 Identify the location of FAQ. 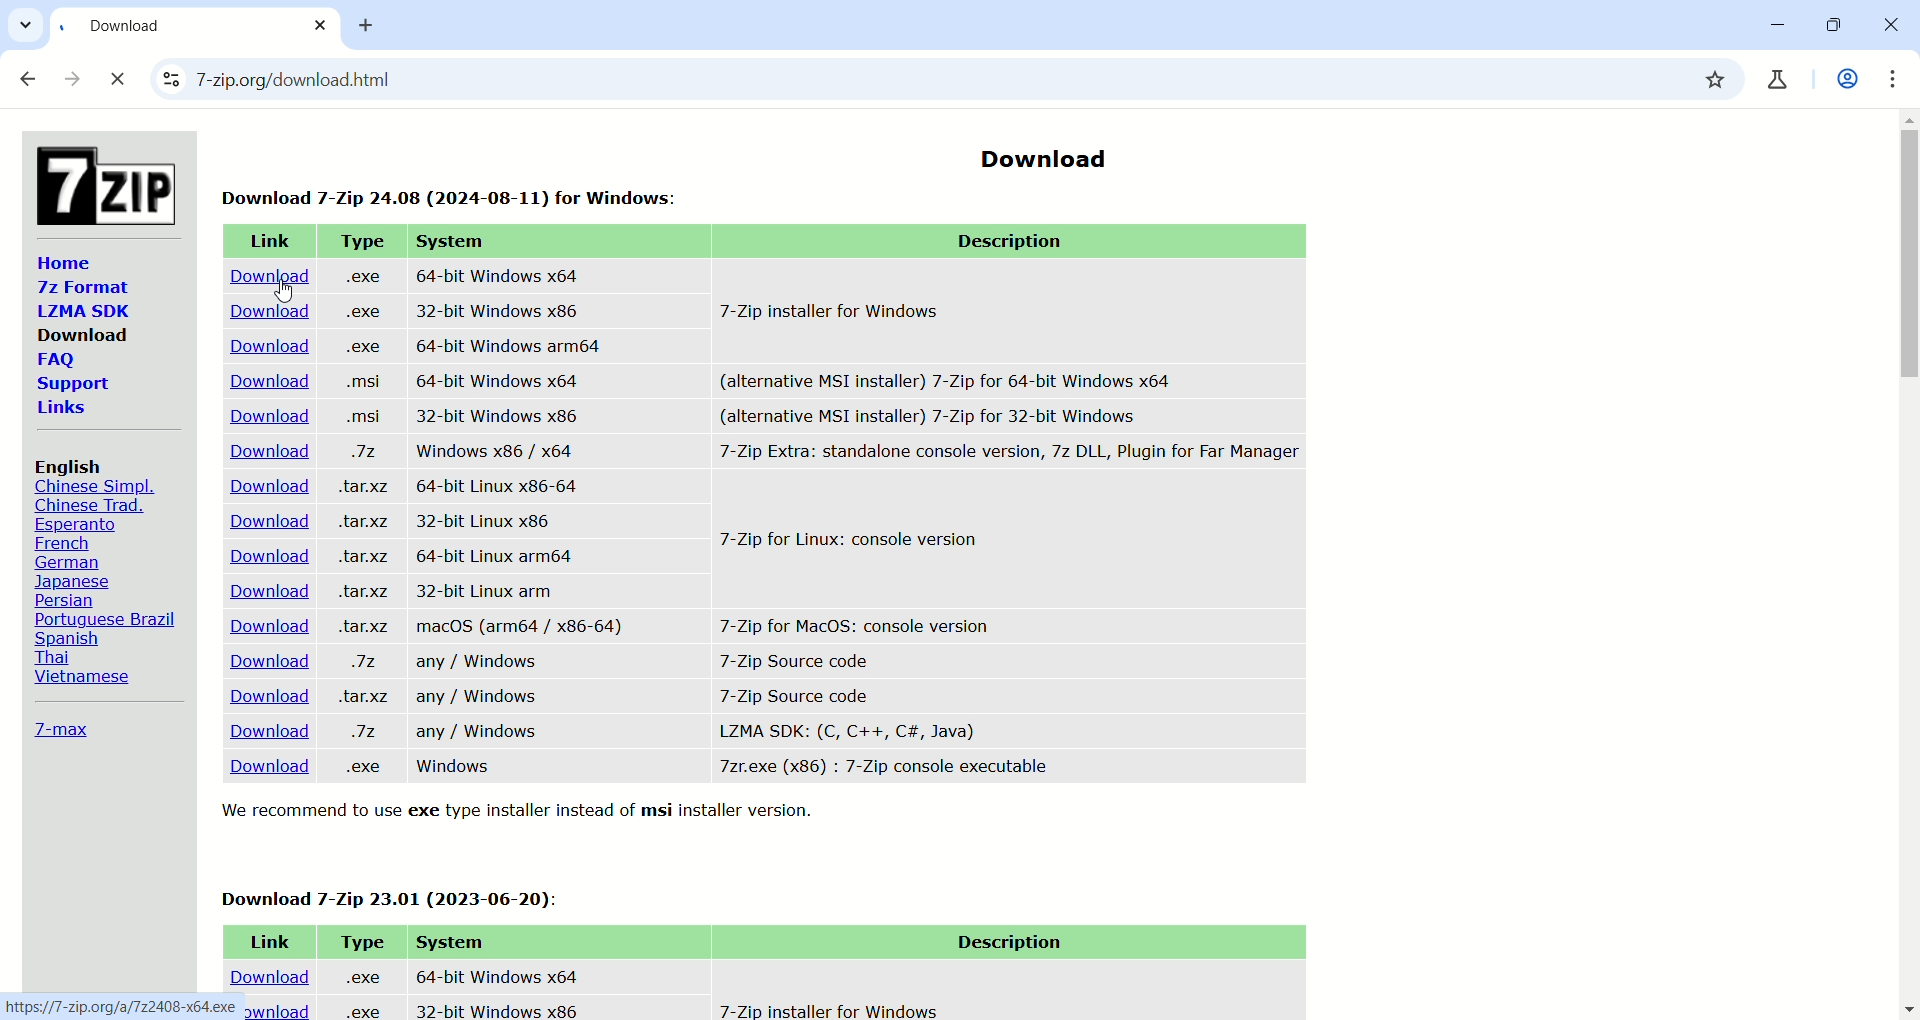
(55, 361).